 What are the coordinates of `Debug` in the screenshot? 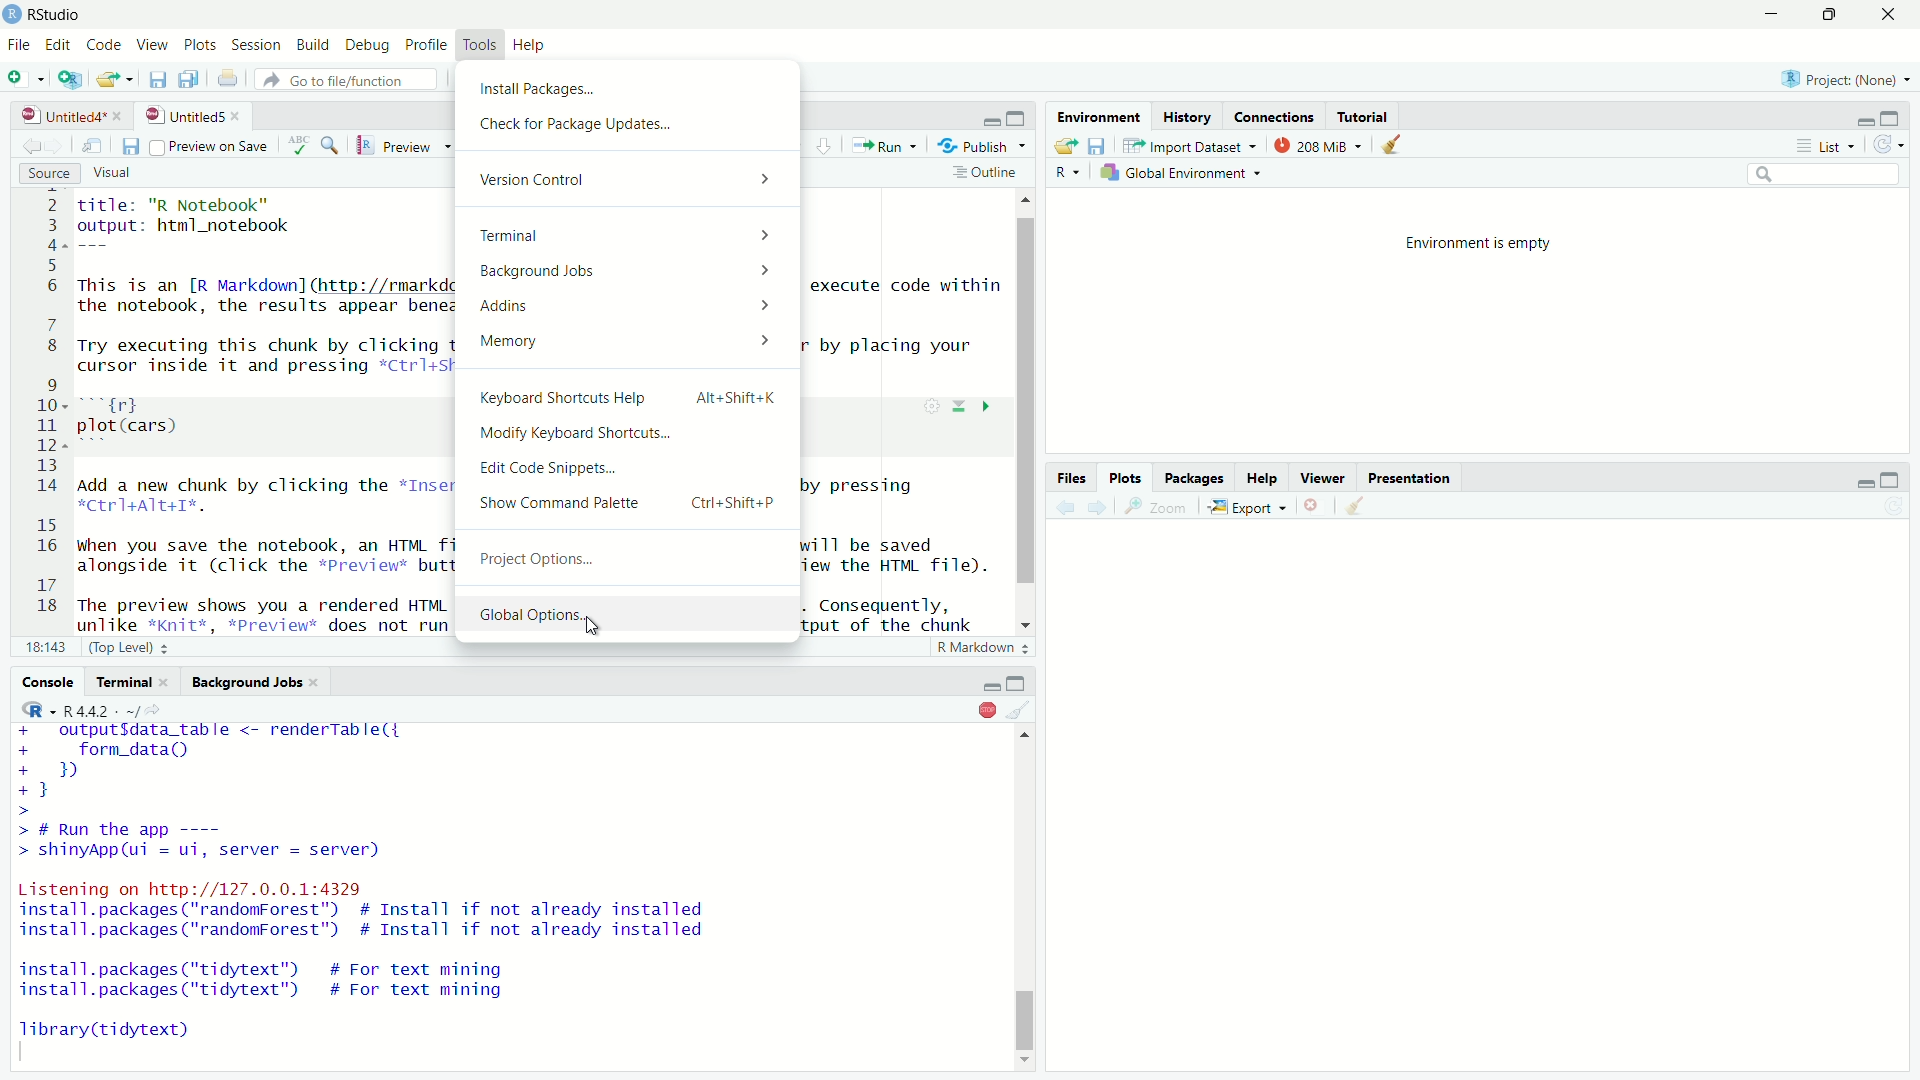 It's located at (369, 47).